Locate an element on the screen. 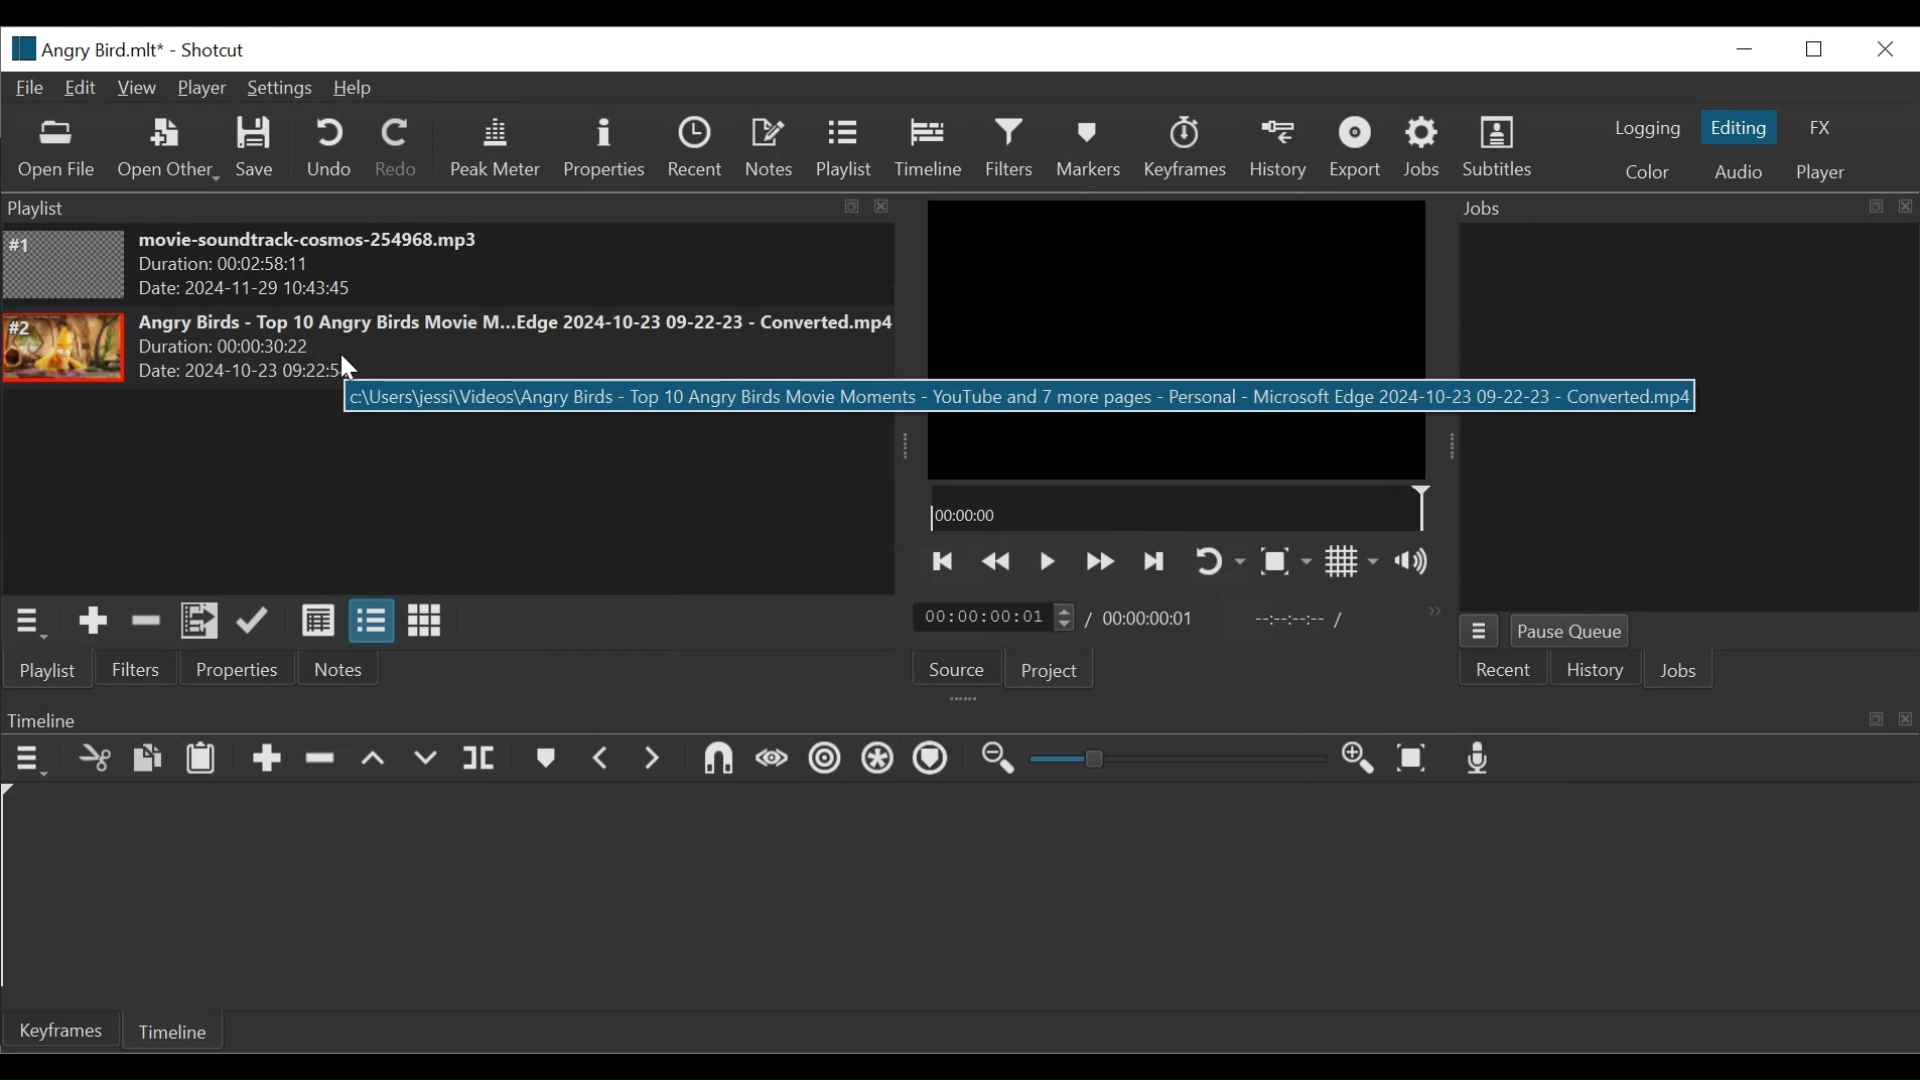  00:00:00(Timeline) is located at coordinates (1178, 510).